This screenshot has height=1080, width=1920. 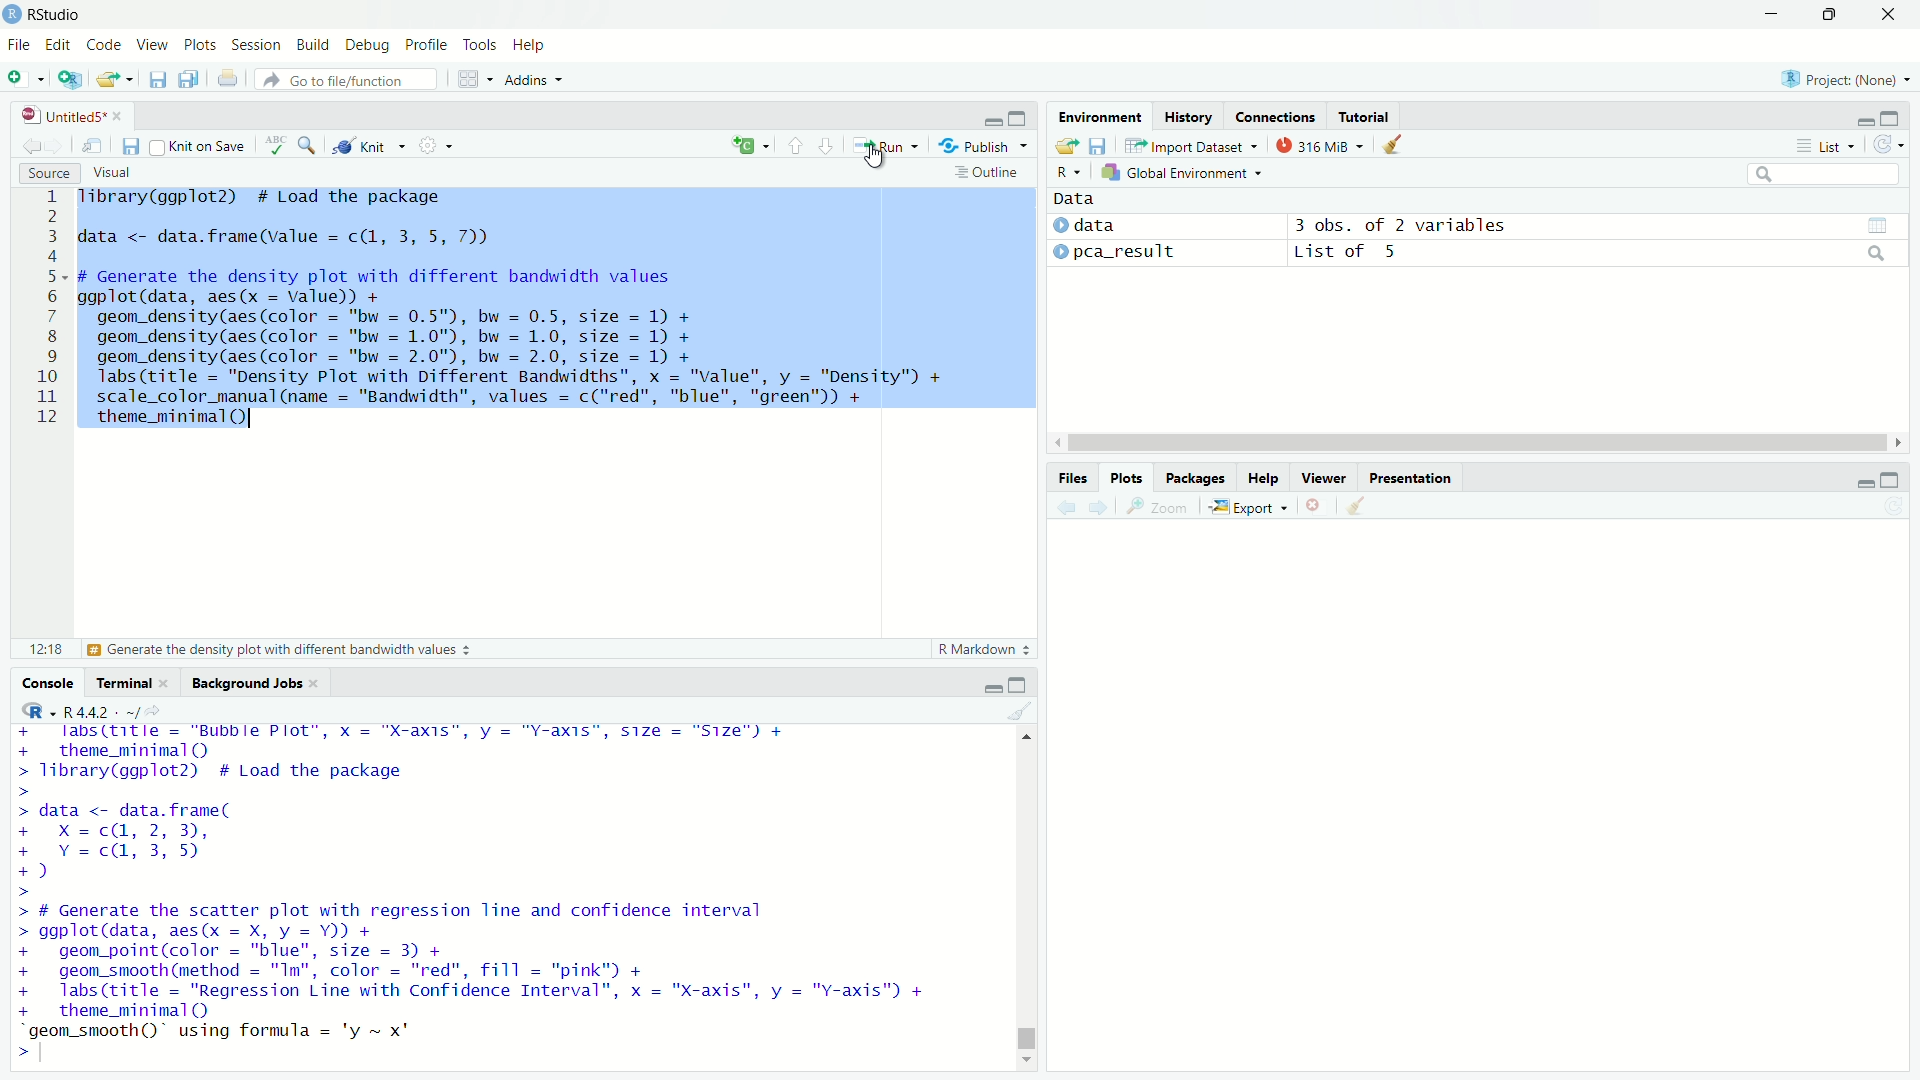 What do you see at coordinates (1824, 174) in the screenshot?
I see `Search` at bounding box center [1824, 174].